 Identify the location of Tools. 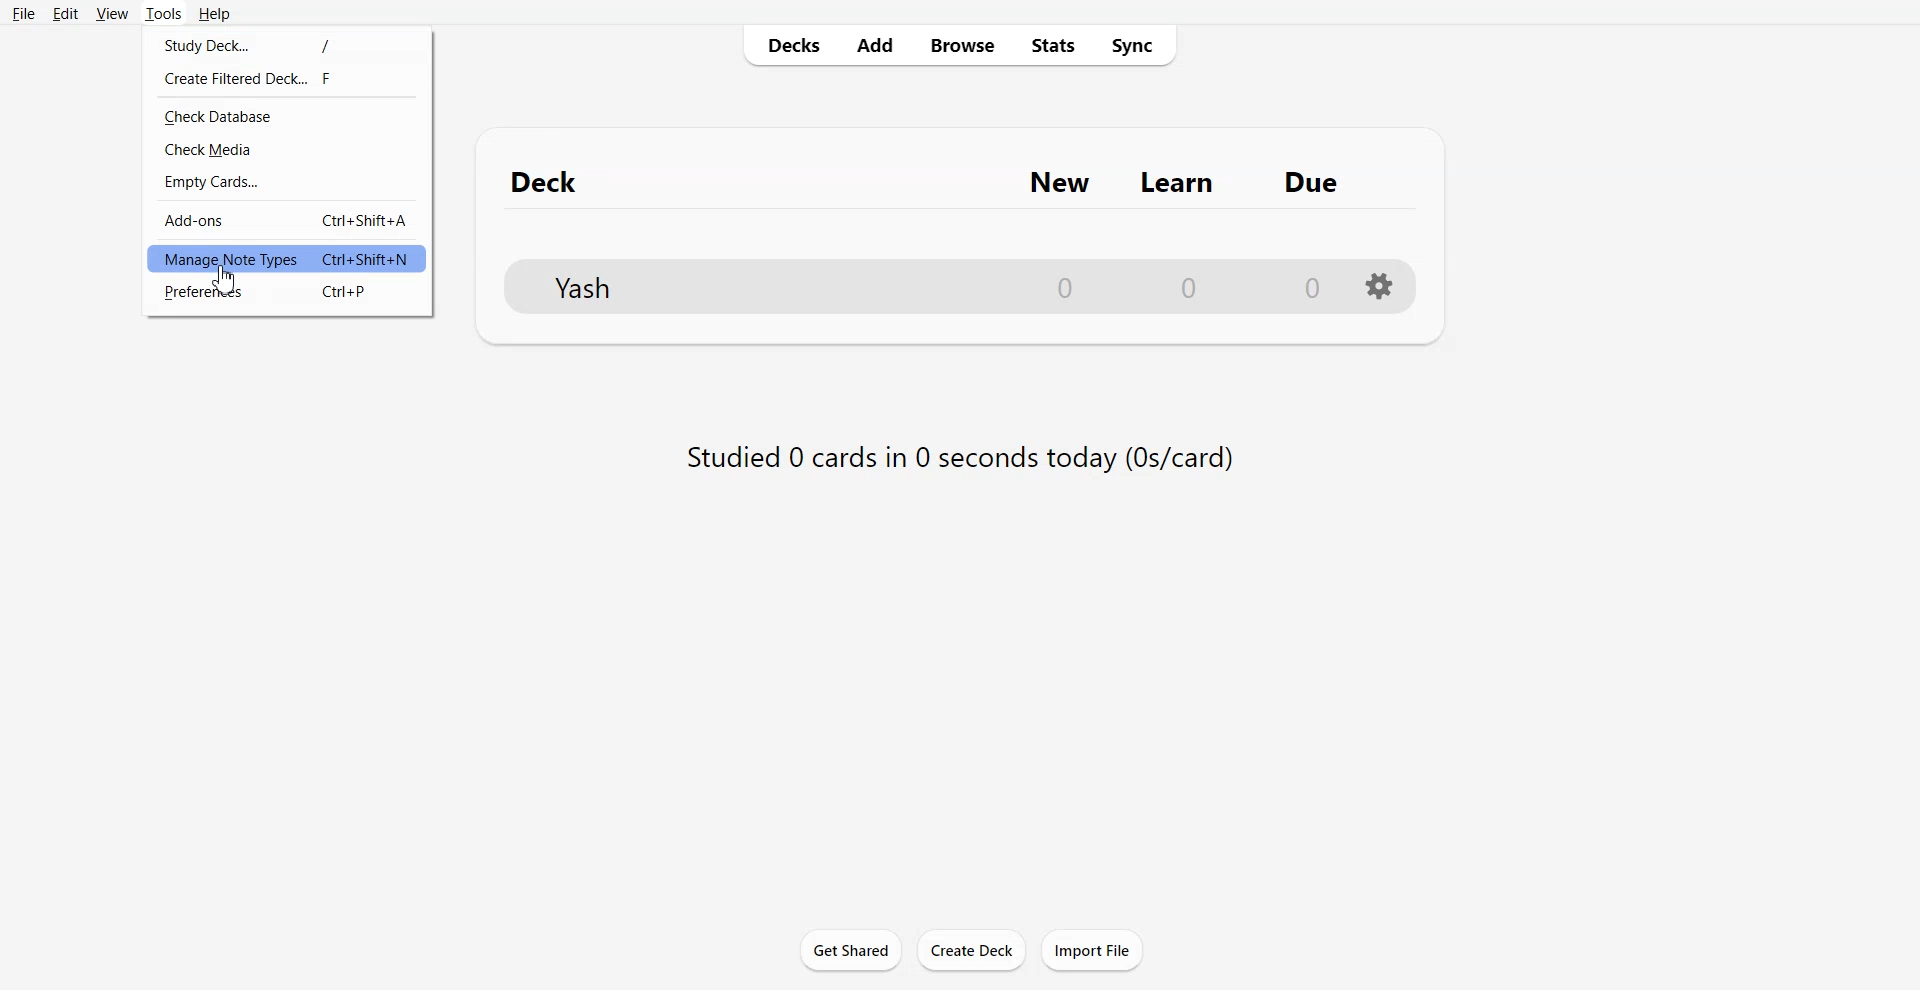
(163, 13).